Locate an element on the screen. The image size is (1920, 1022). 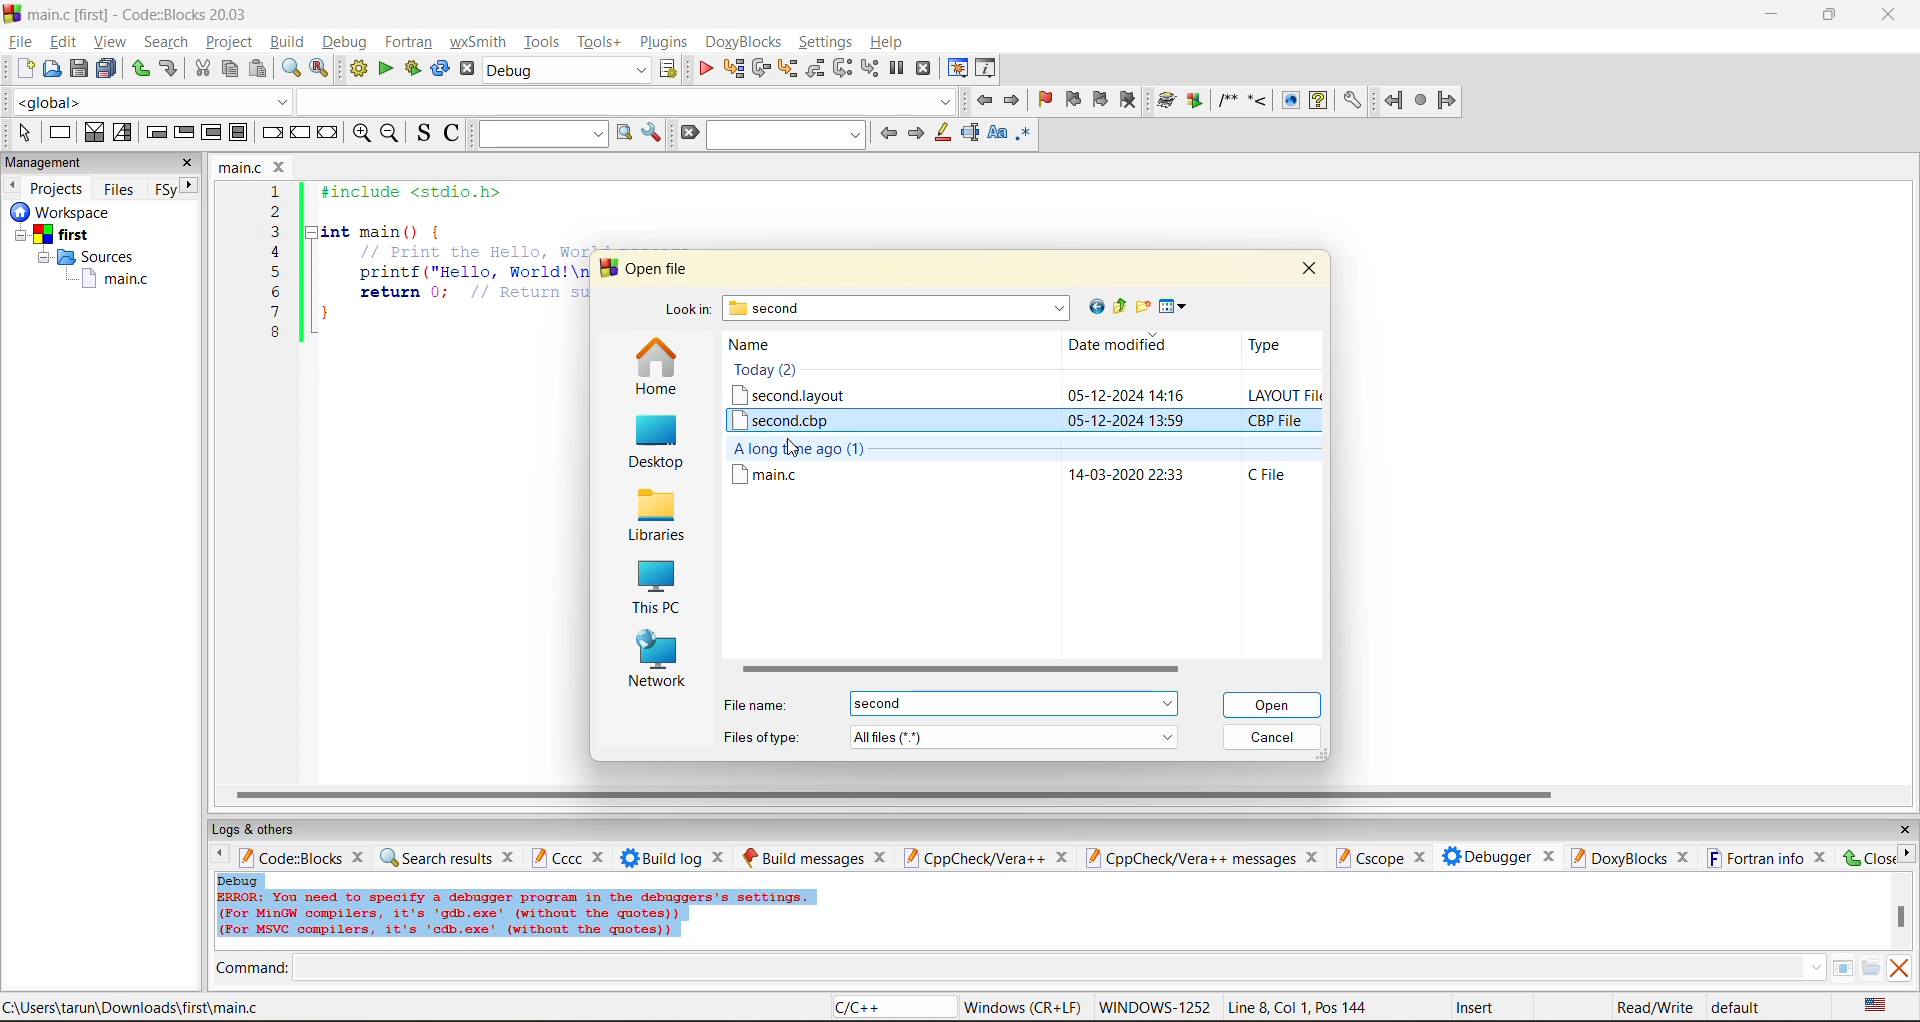
close is located at coordinates (1309, 267).